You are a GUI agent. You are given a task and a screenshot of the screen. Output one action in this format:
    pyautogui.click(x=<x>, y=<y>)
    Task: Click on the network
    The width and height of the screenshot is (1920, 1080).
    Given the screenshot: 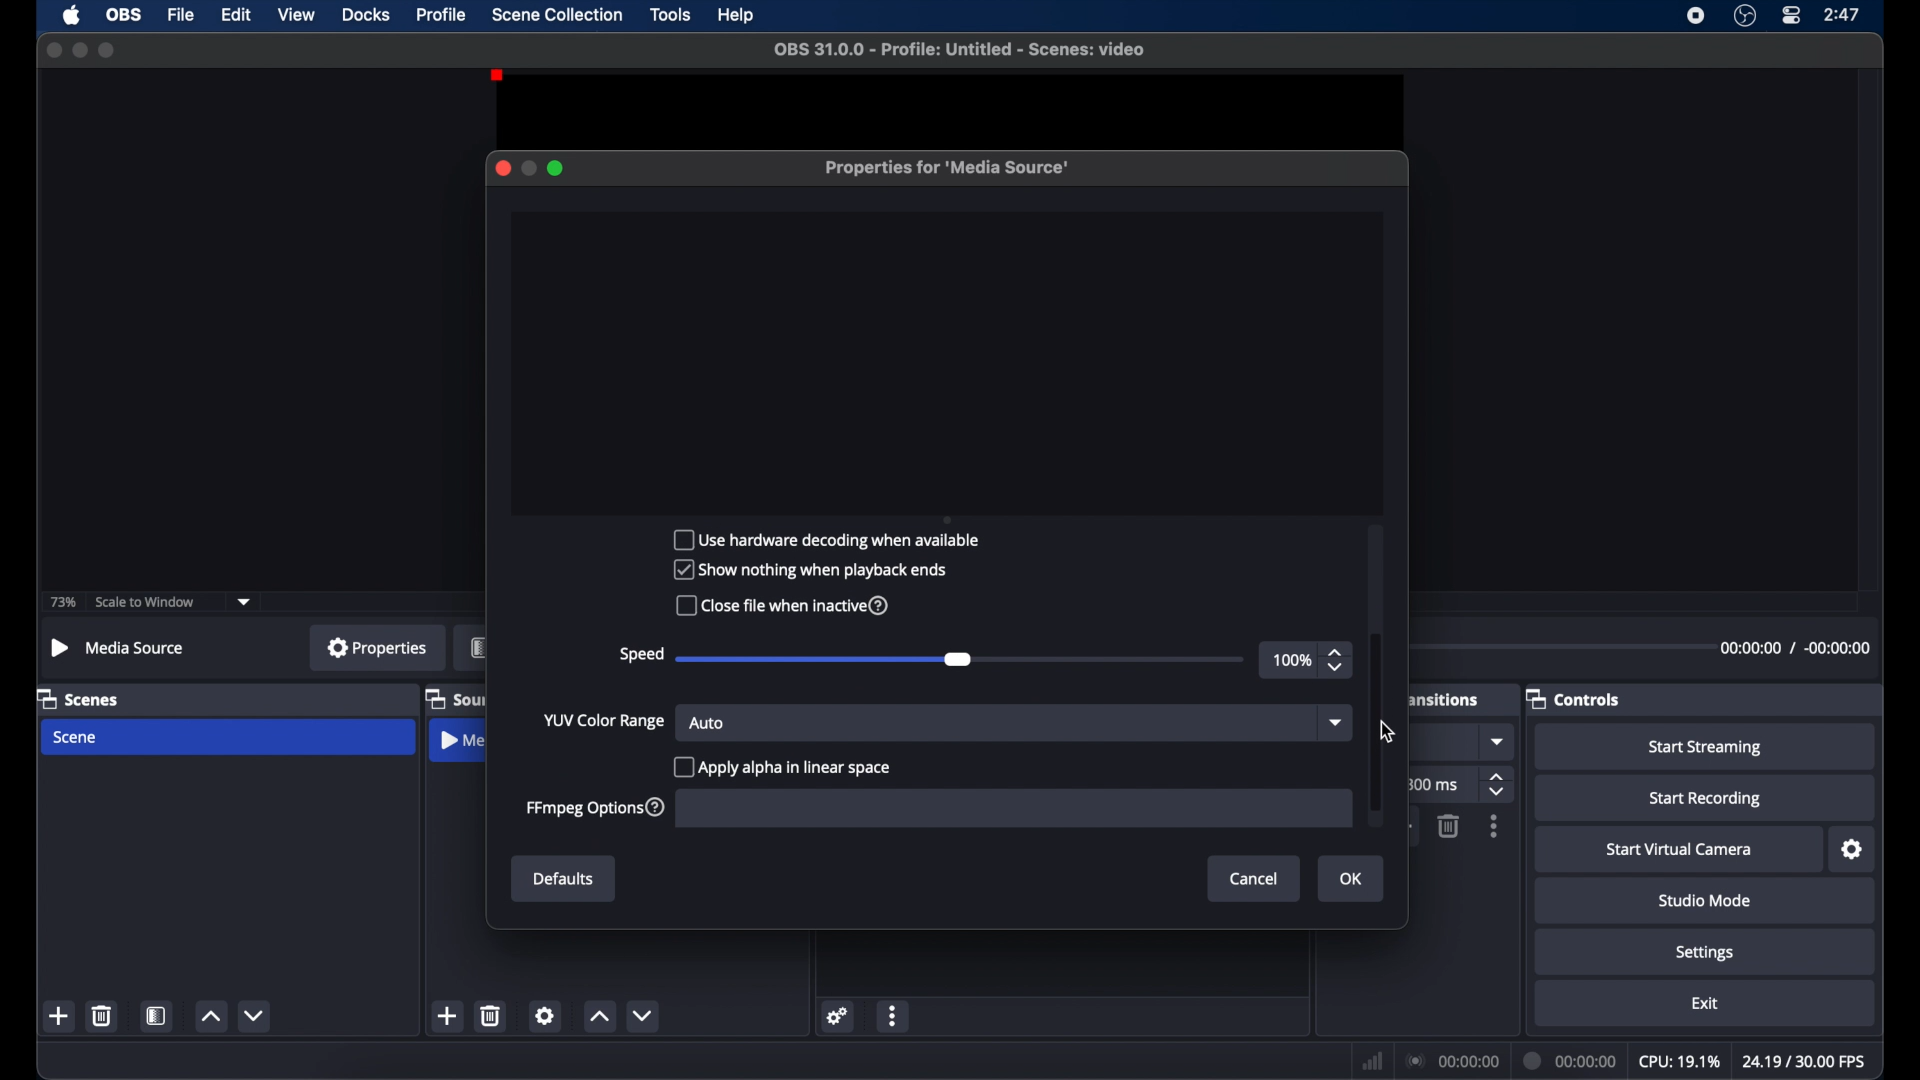 What is the action you would take?
    pyautogui.click(x=1372, y=1061)
    